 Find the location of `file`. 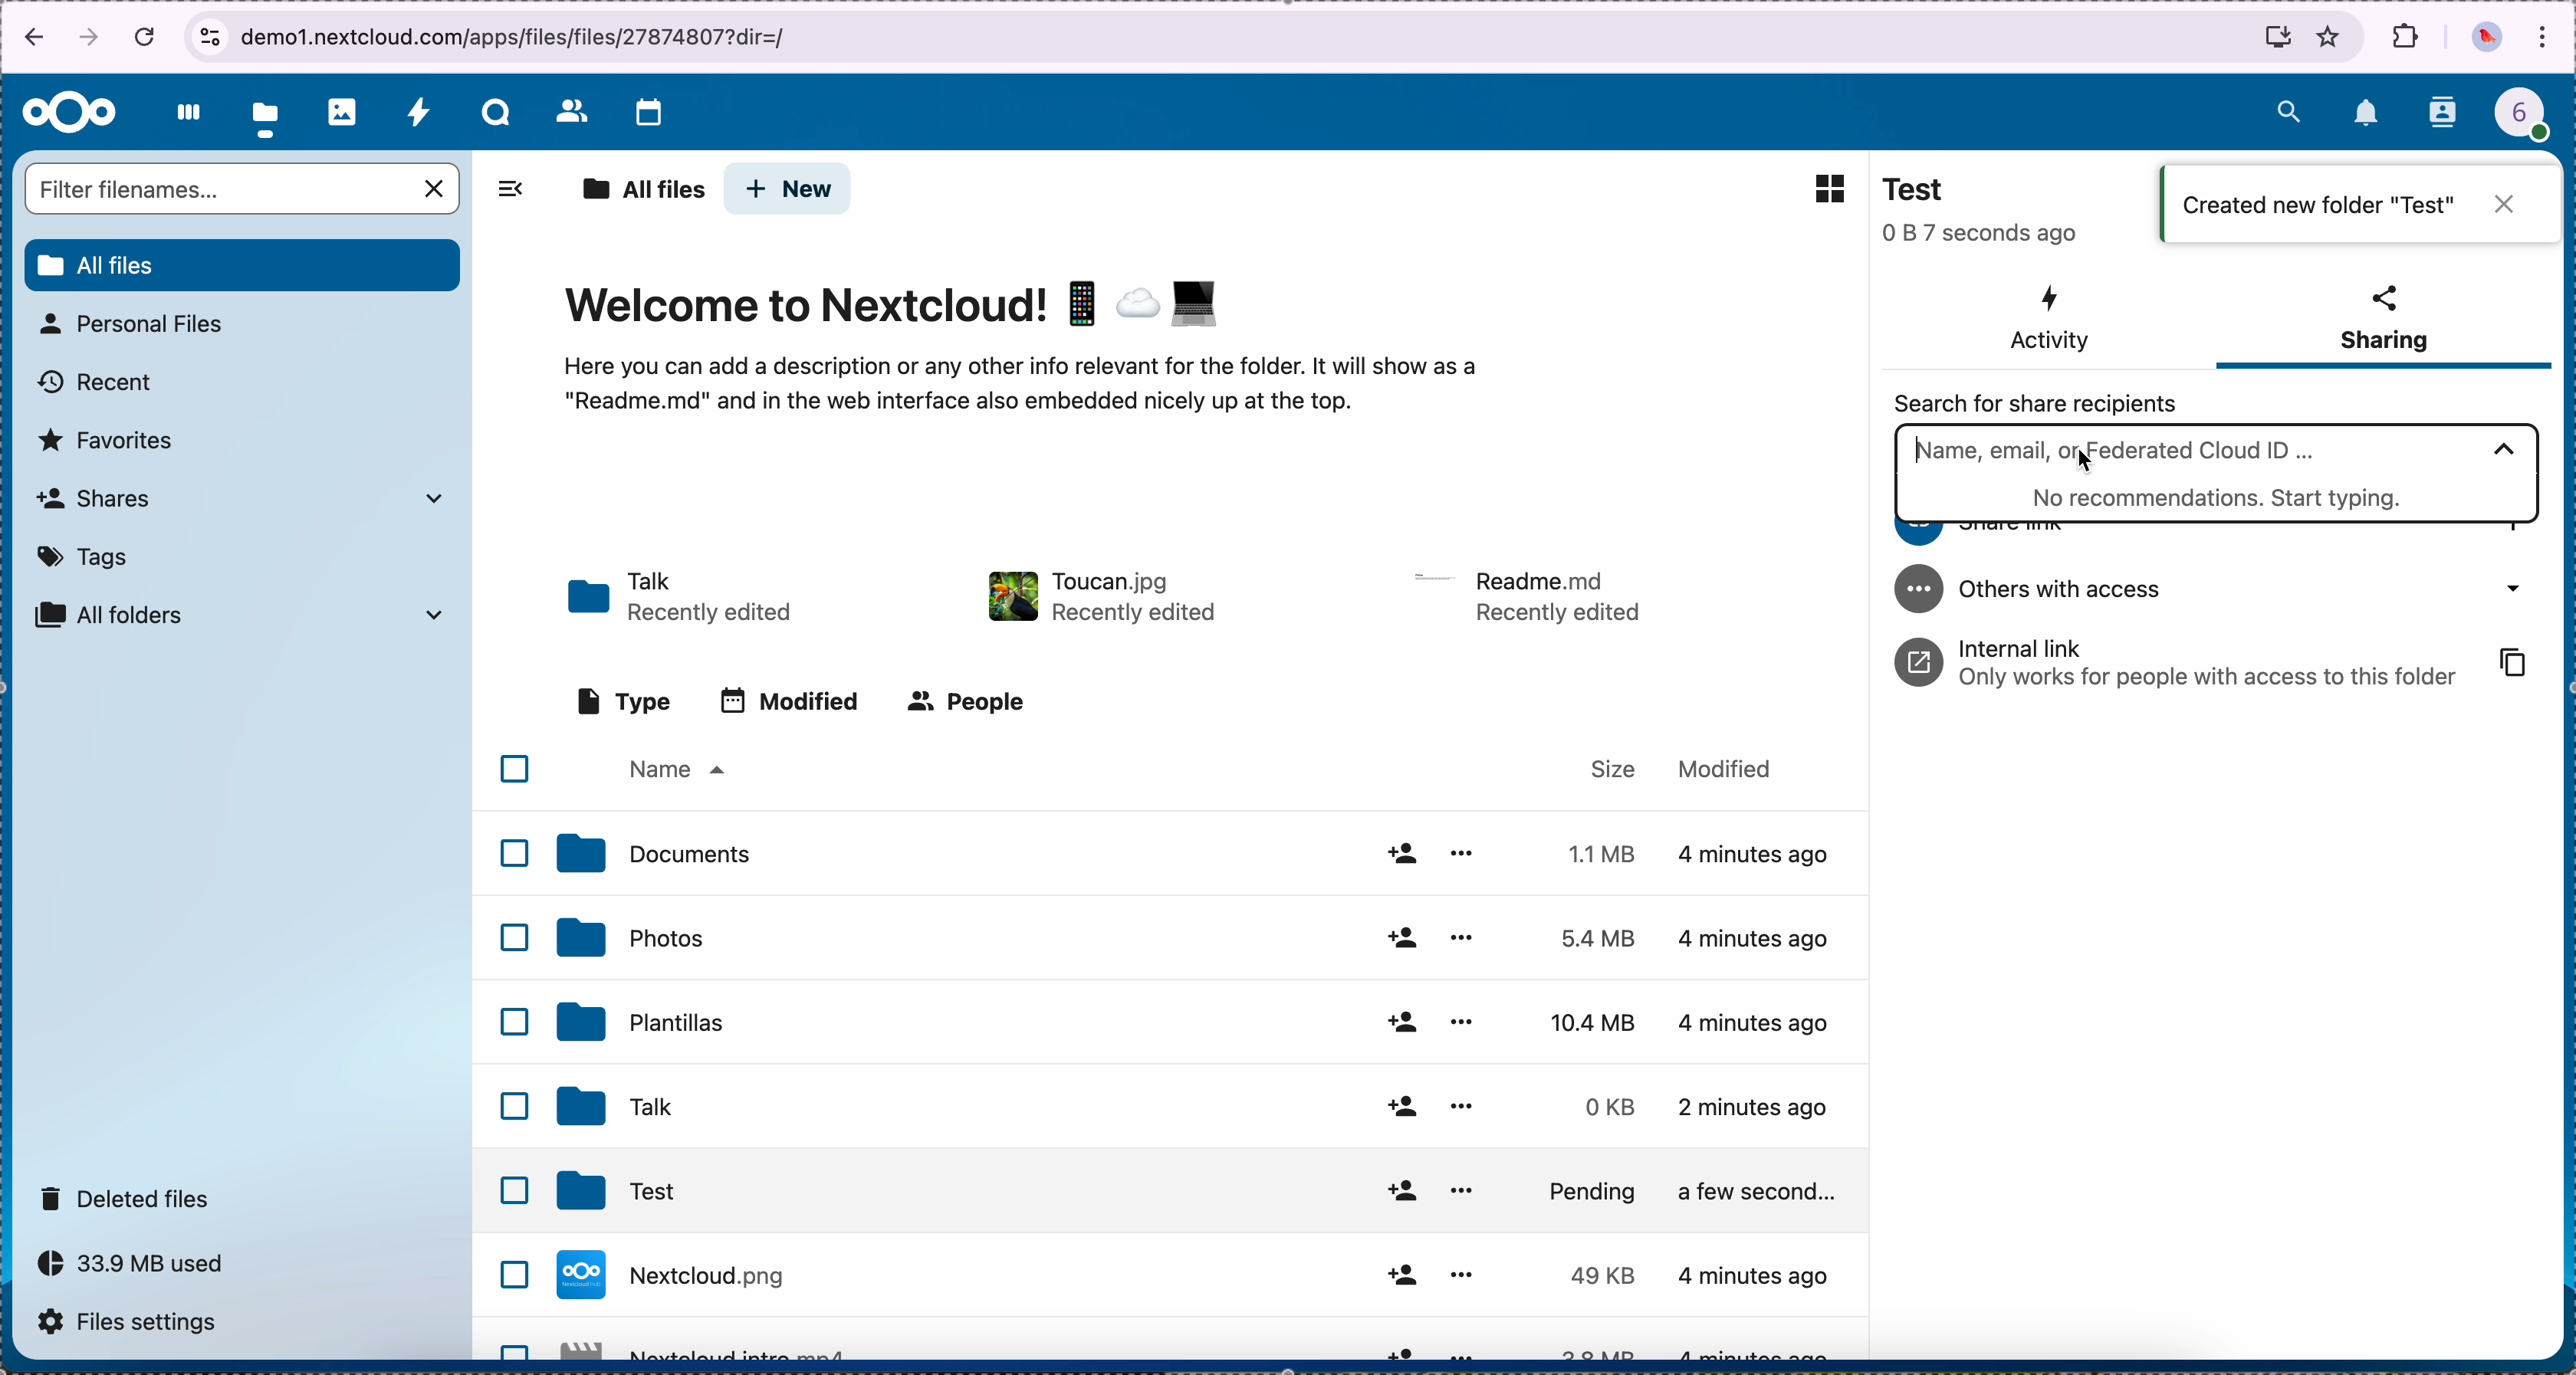

file is located at coordinates (1531, 595).